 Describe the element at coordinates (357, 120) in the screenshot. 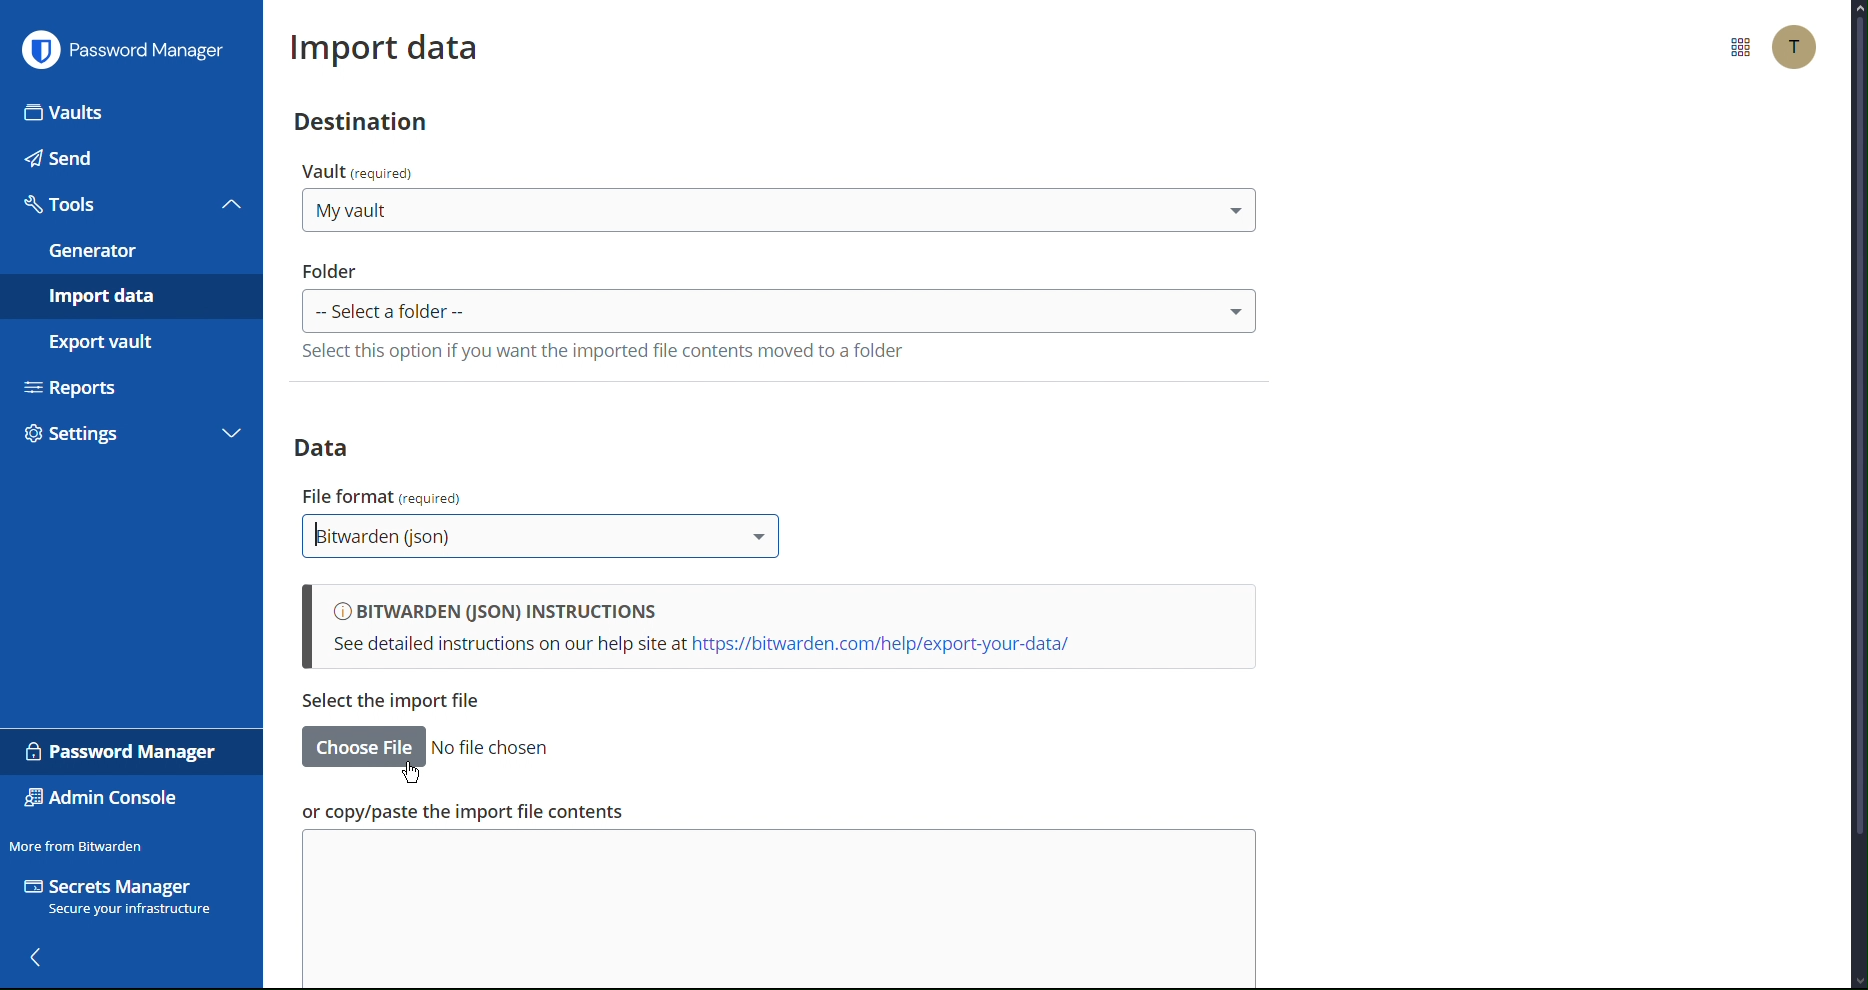

I see `Destination` at that location.